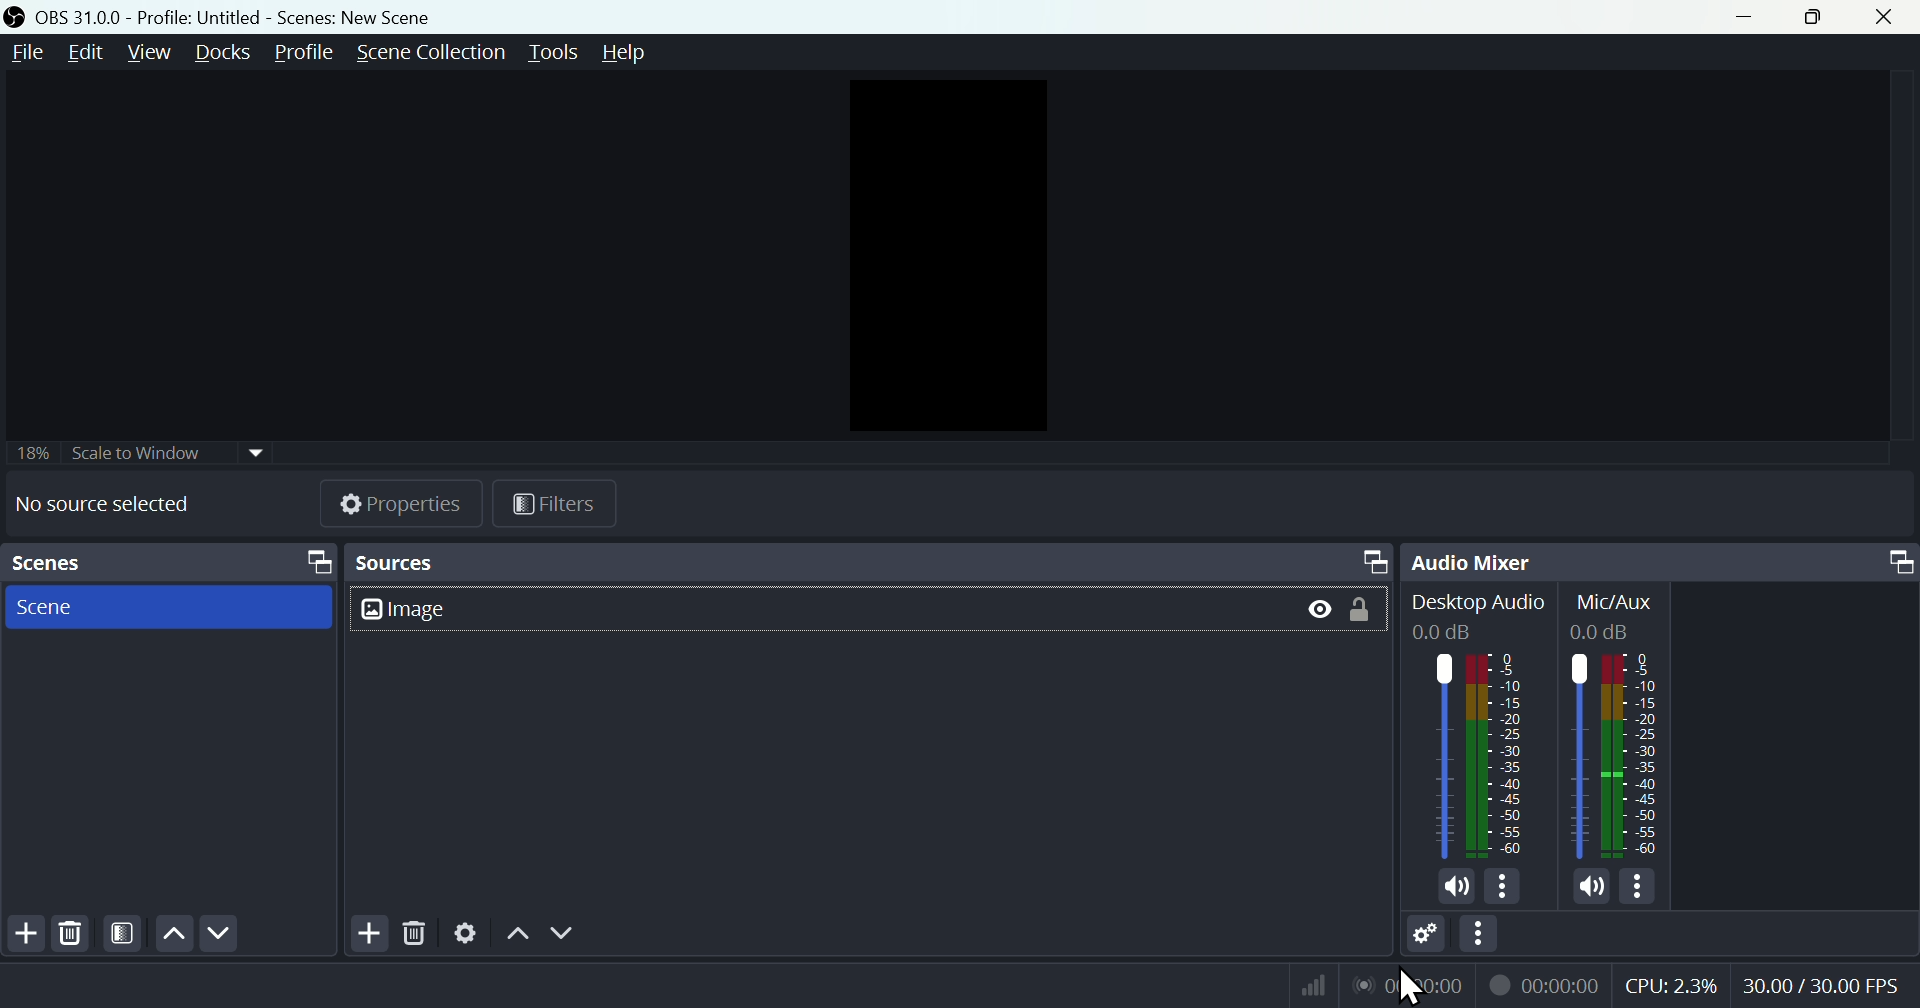 The width and height of the screenshot is (1920, 1008). I want to click on View, so click(145, 53).